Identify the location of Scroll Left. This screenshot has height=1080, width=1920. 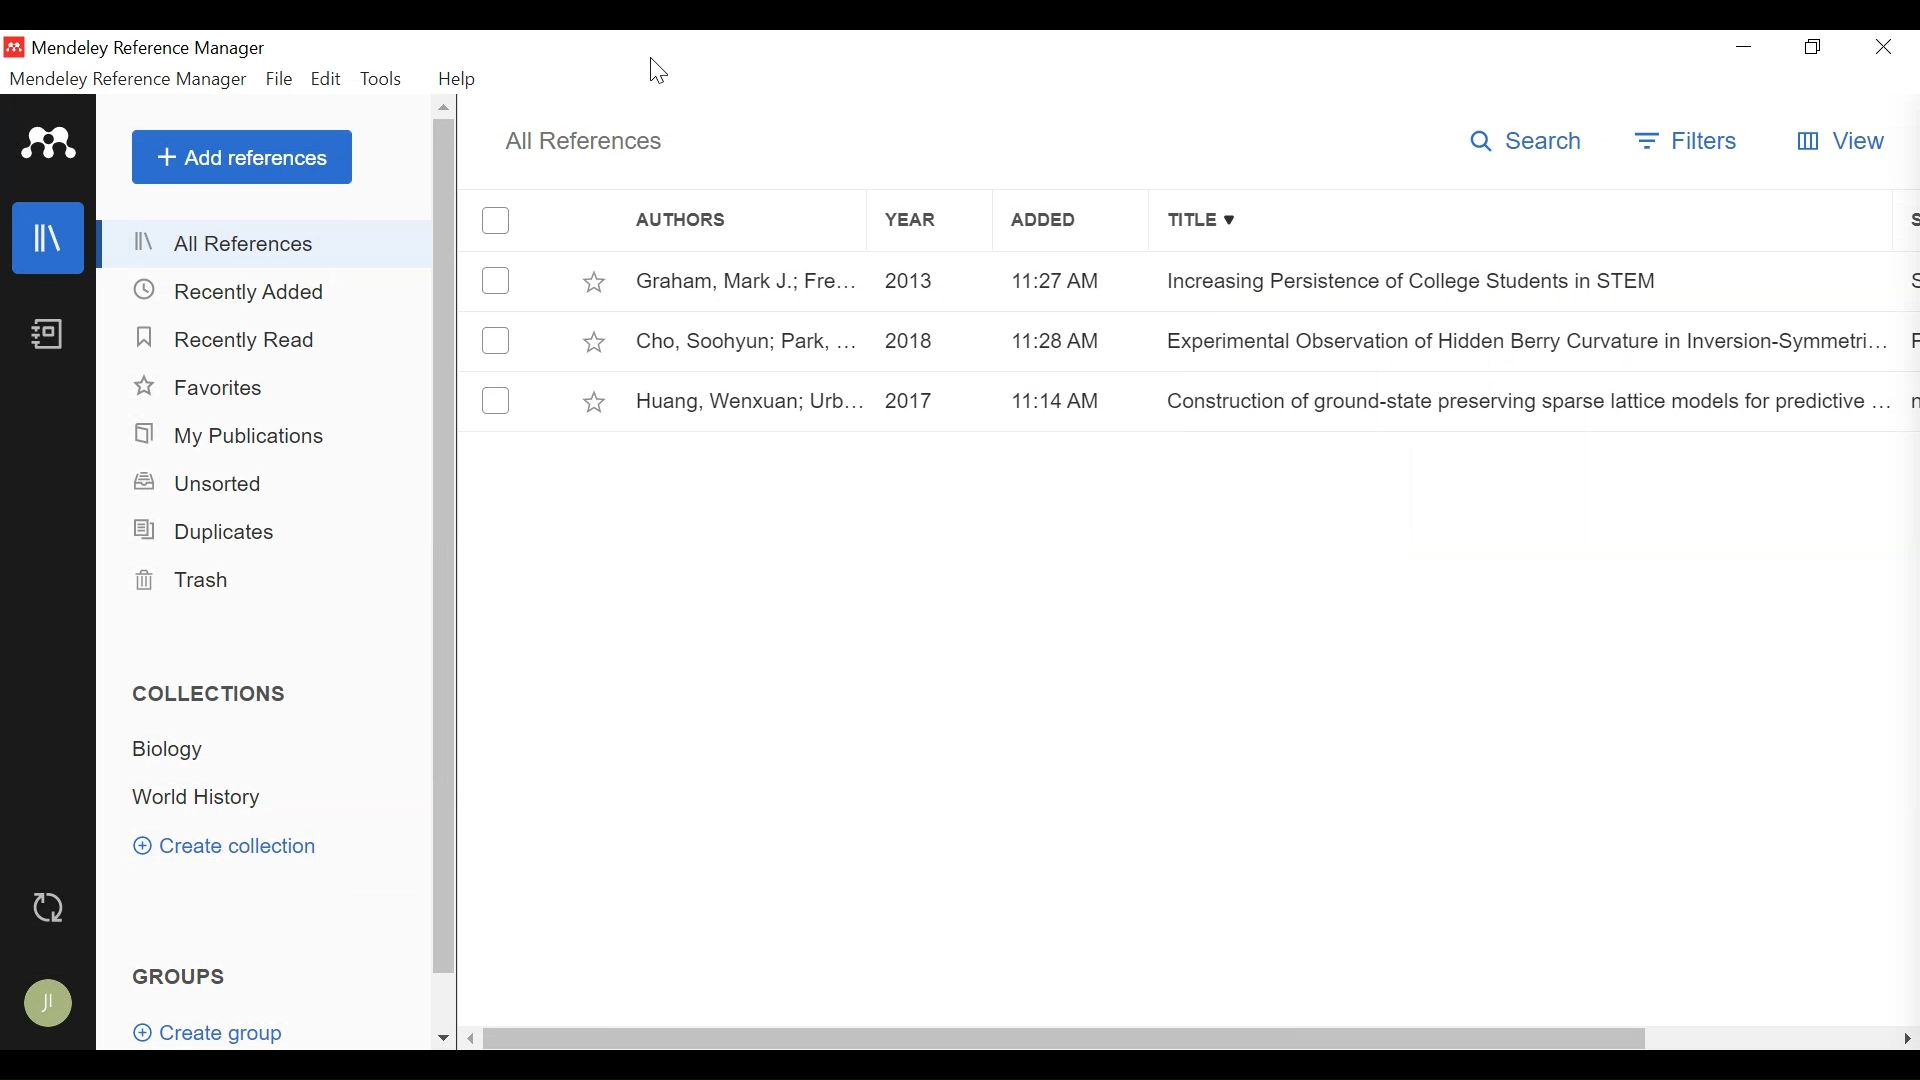
(470, 1039).